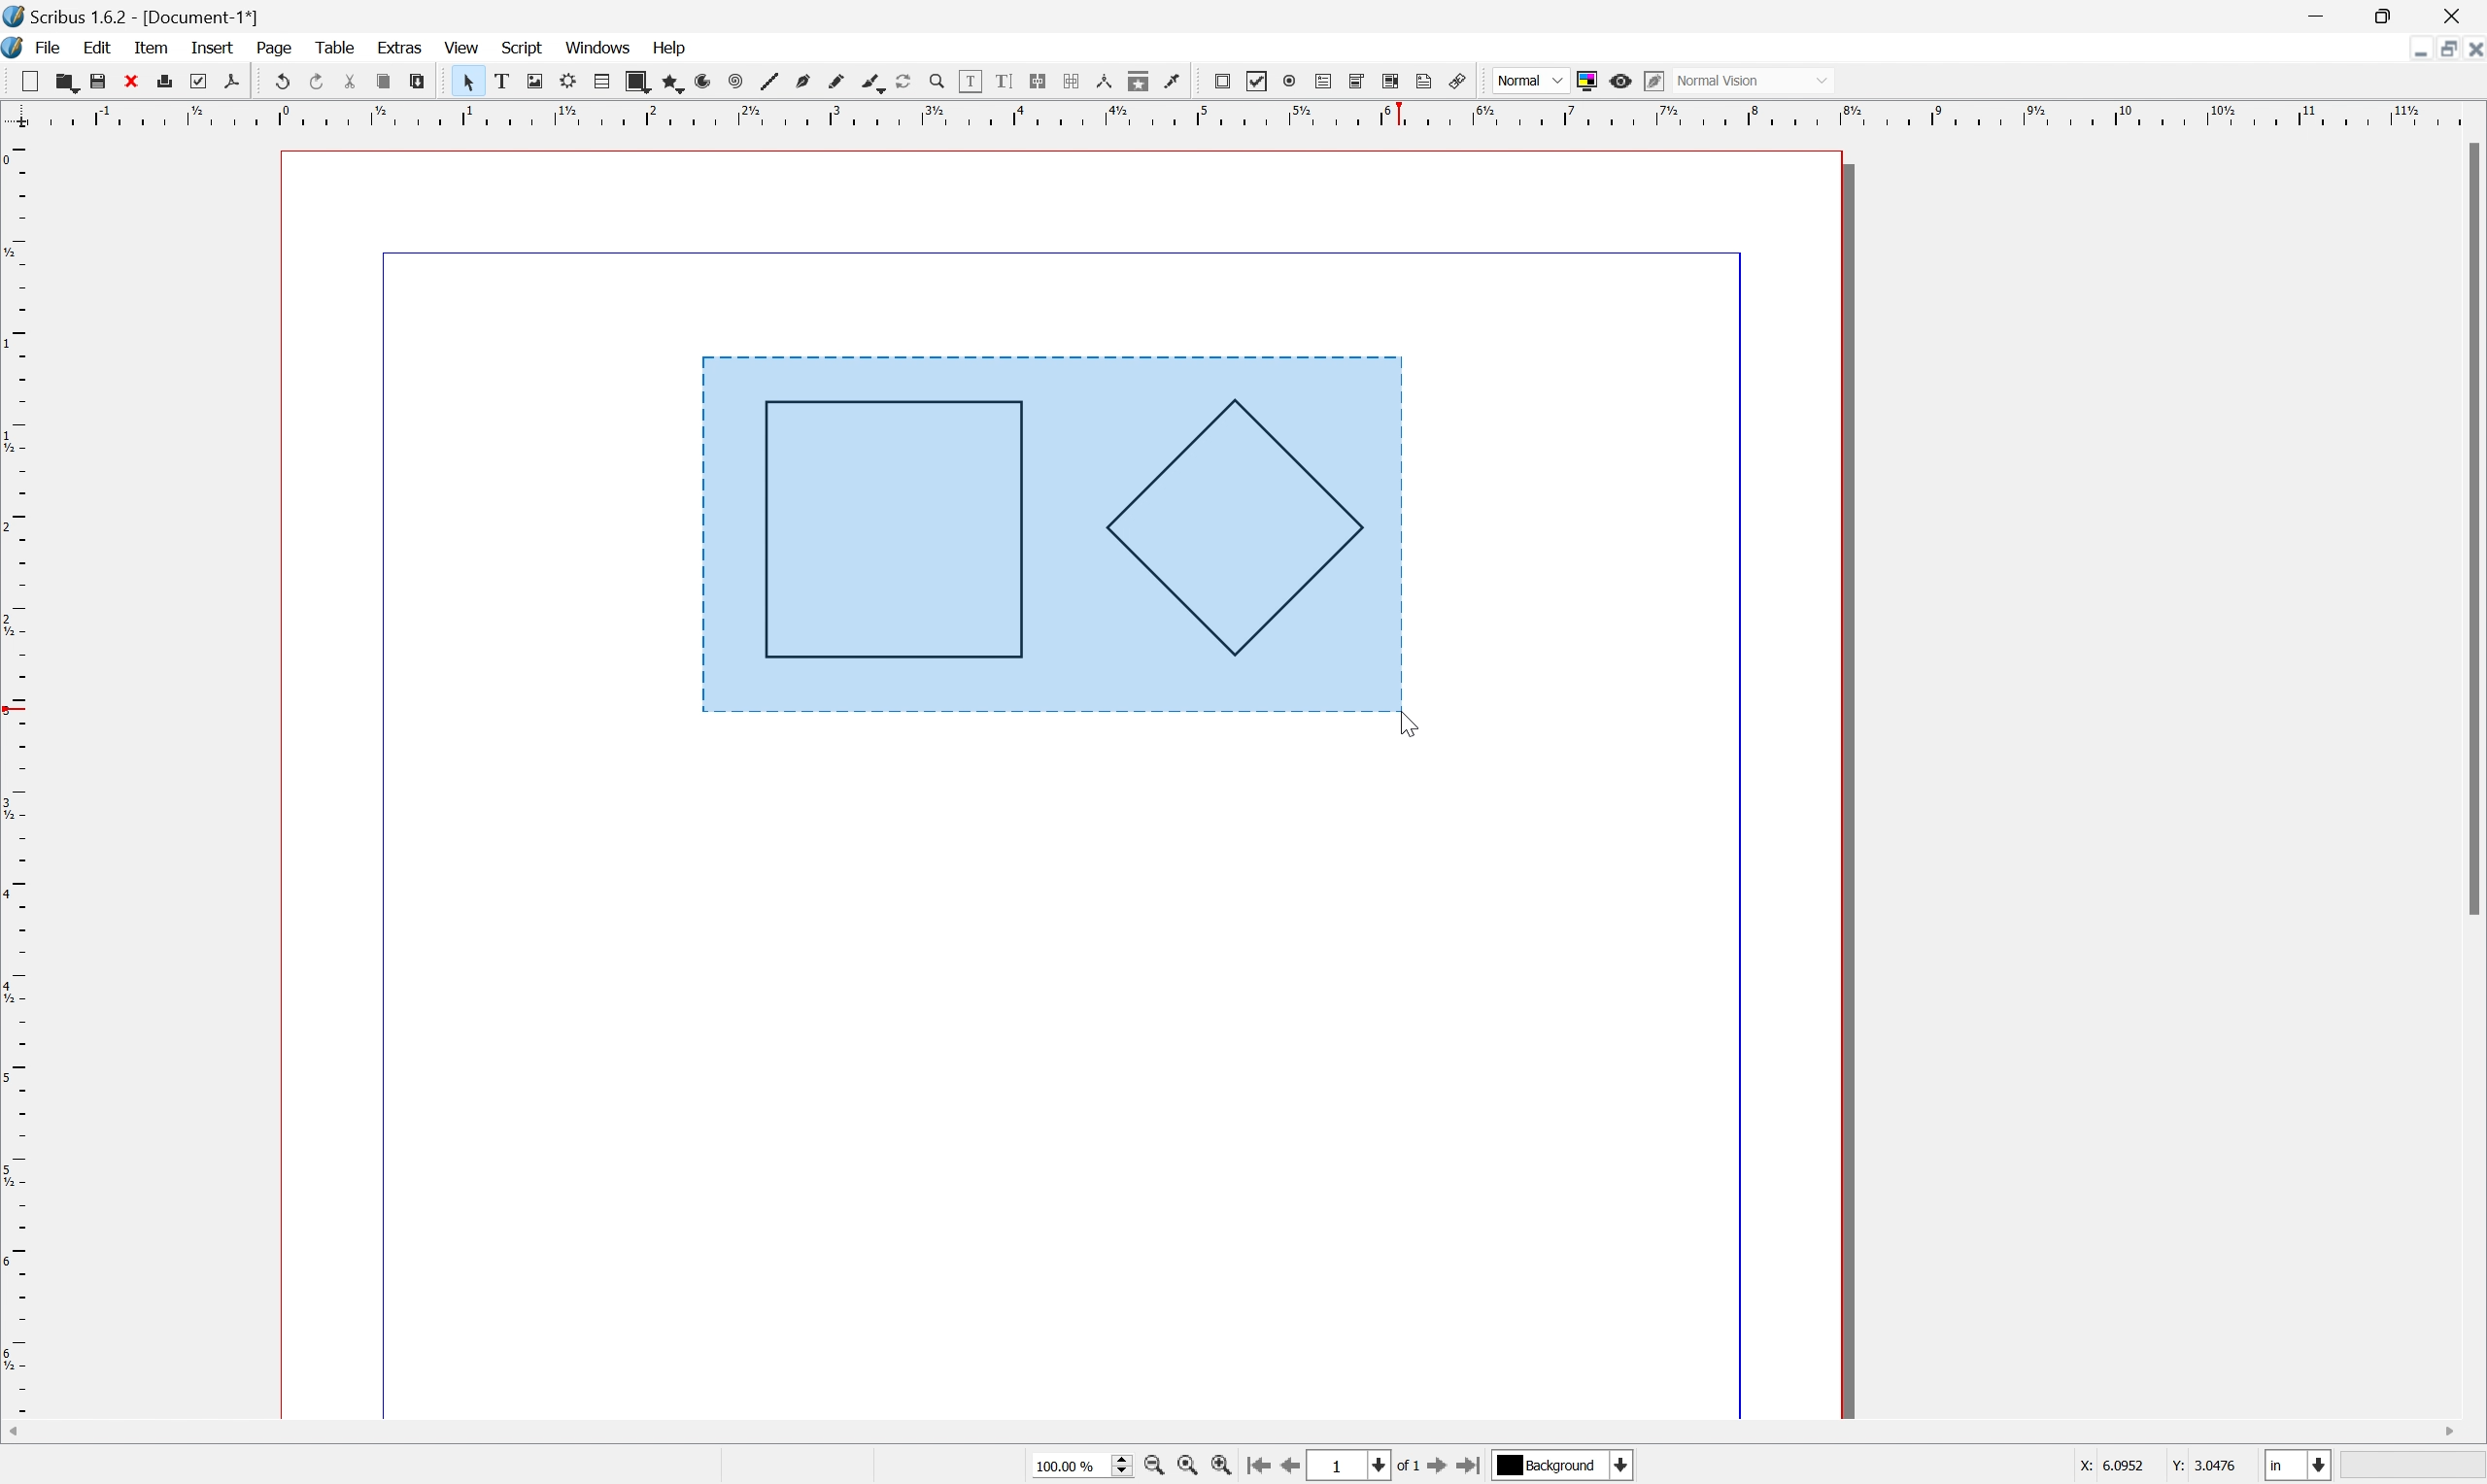 The width and height of the screenshot is (2487, 1484). Describe the element at coordinates (462, 82) in the screenshot. I see `select item` at that location.